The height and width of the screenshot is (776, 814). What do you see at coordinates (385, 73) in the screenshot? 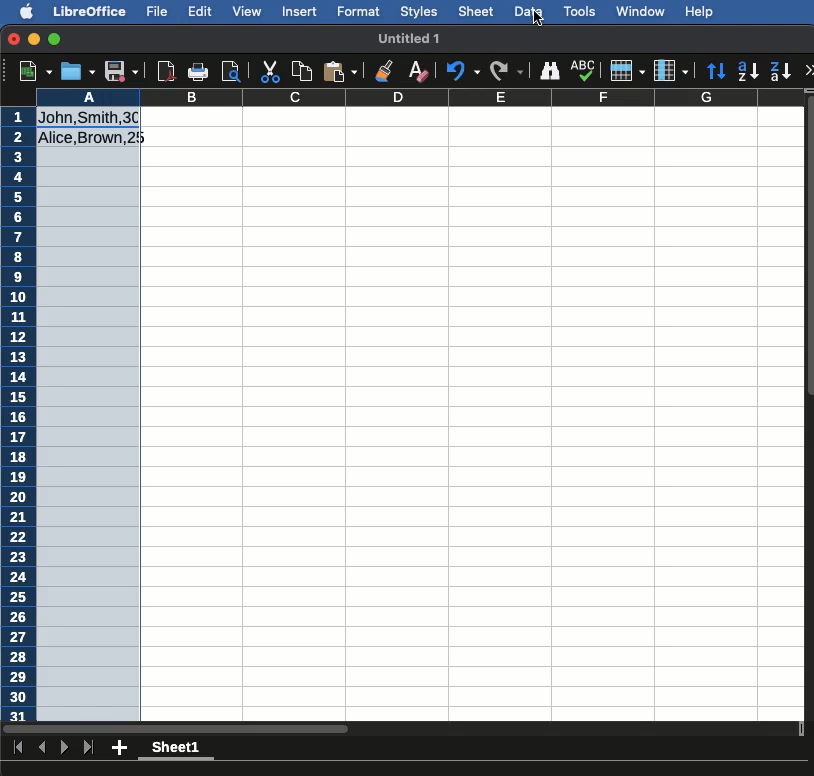
I see `Clone formatting` at bounding box center [385, 73].